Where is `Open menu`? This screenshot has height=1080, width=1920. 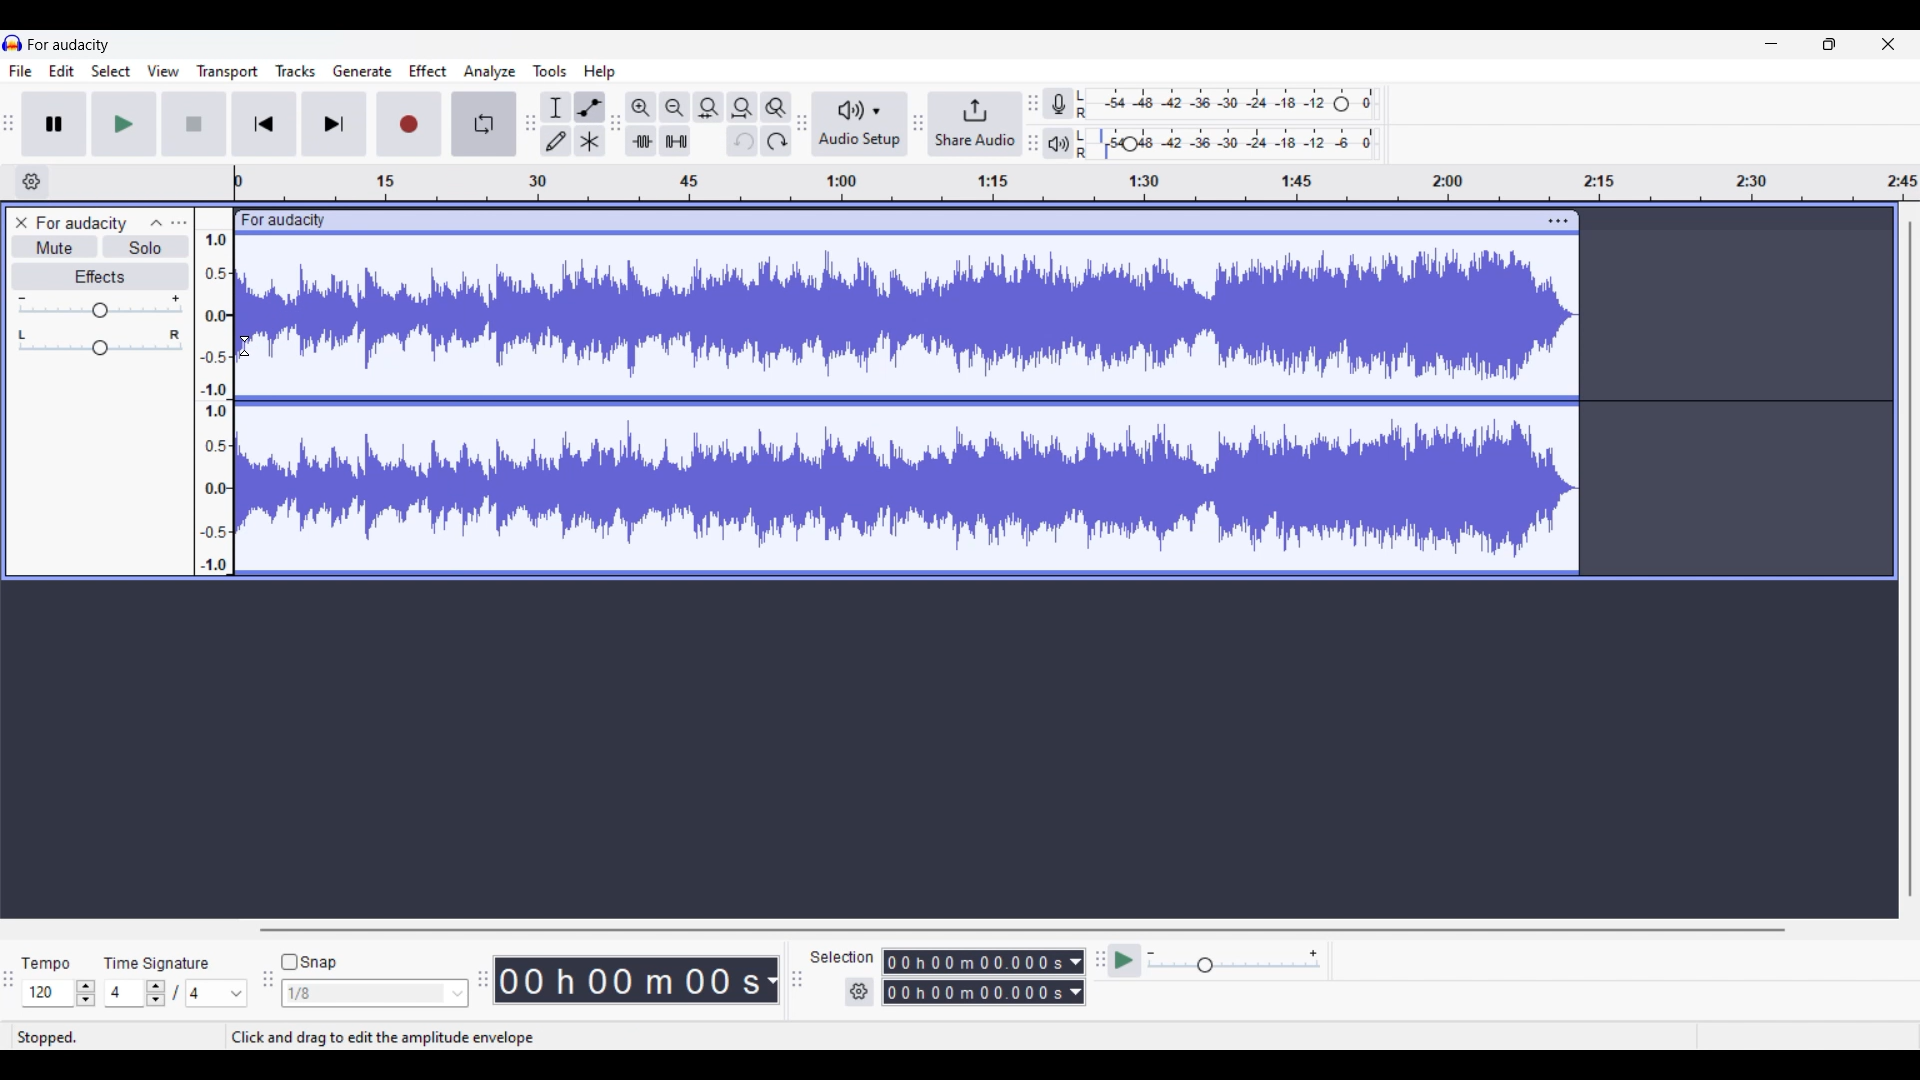
Open menu is located at coordinates (180, 223).